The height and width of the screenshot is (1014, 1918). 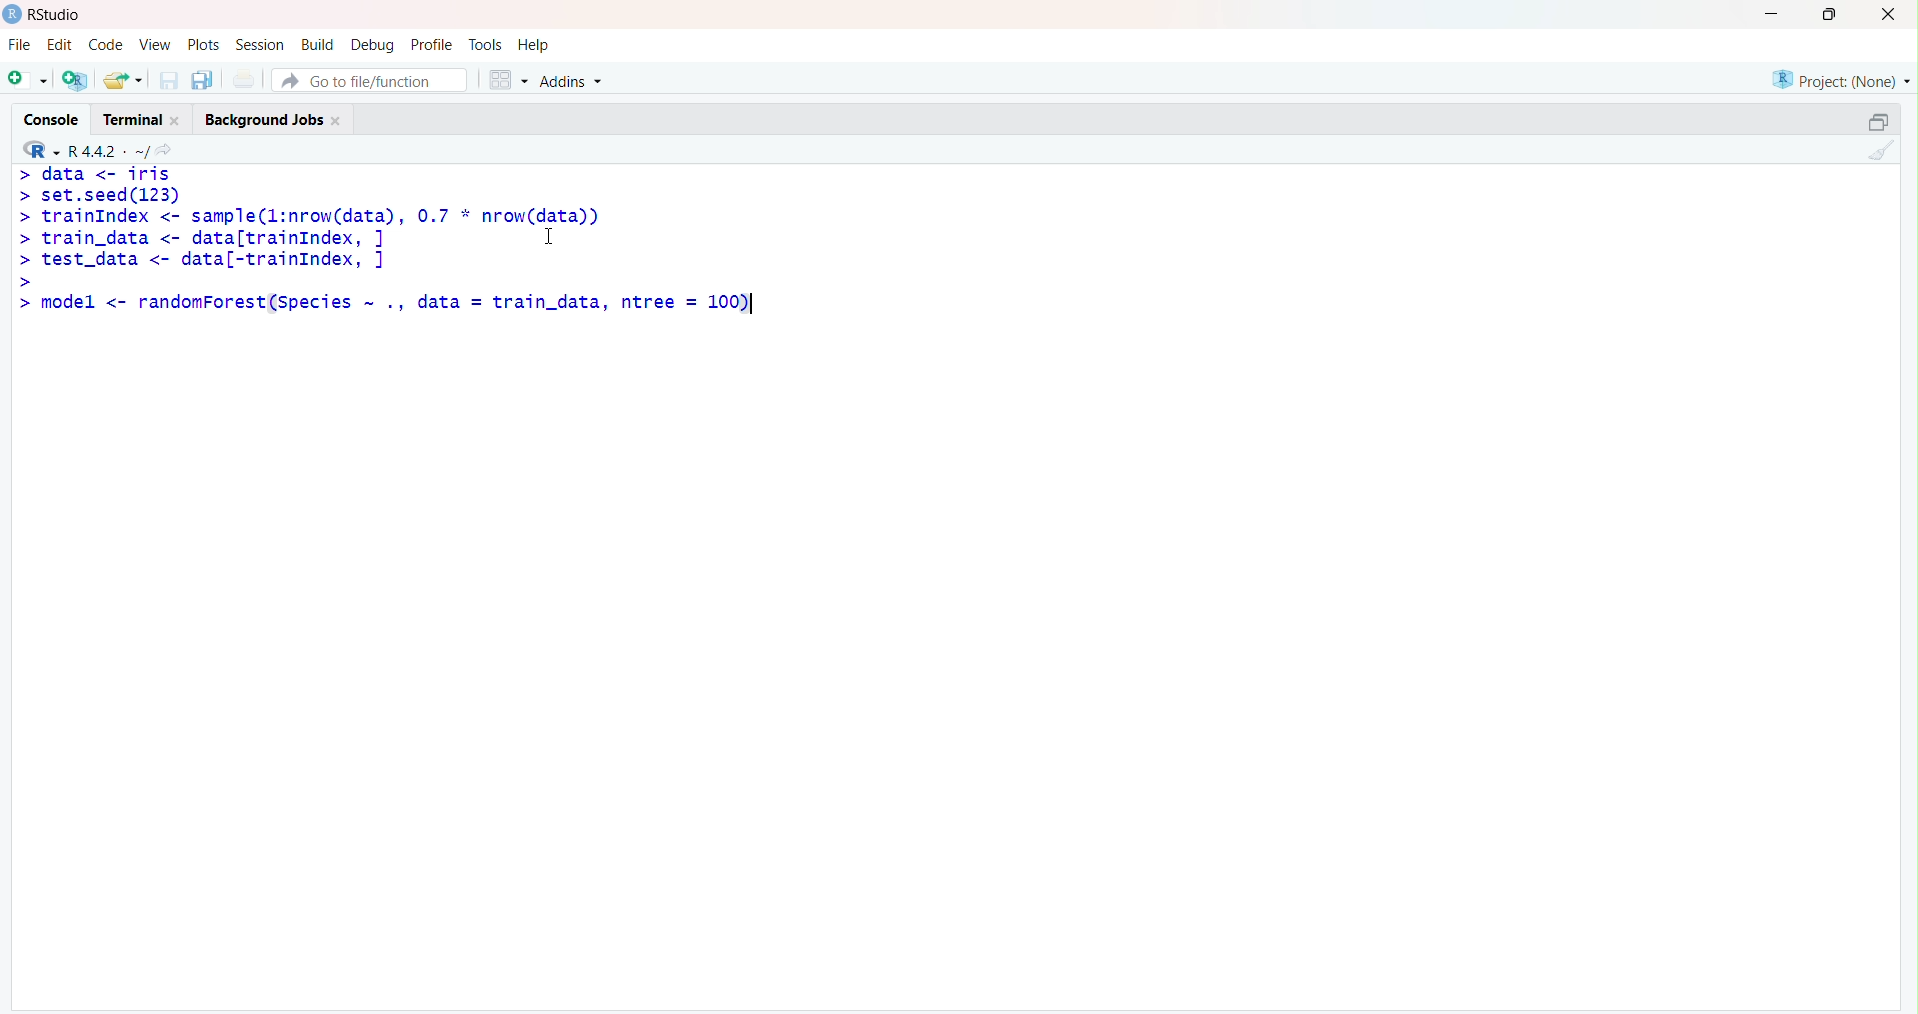 I want to click on Maximize/ Restore, so click(x=1875, y=120).